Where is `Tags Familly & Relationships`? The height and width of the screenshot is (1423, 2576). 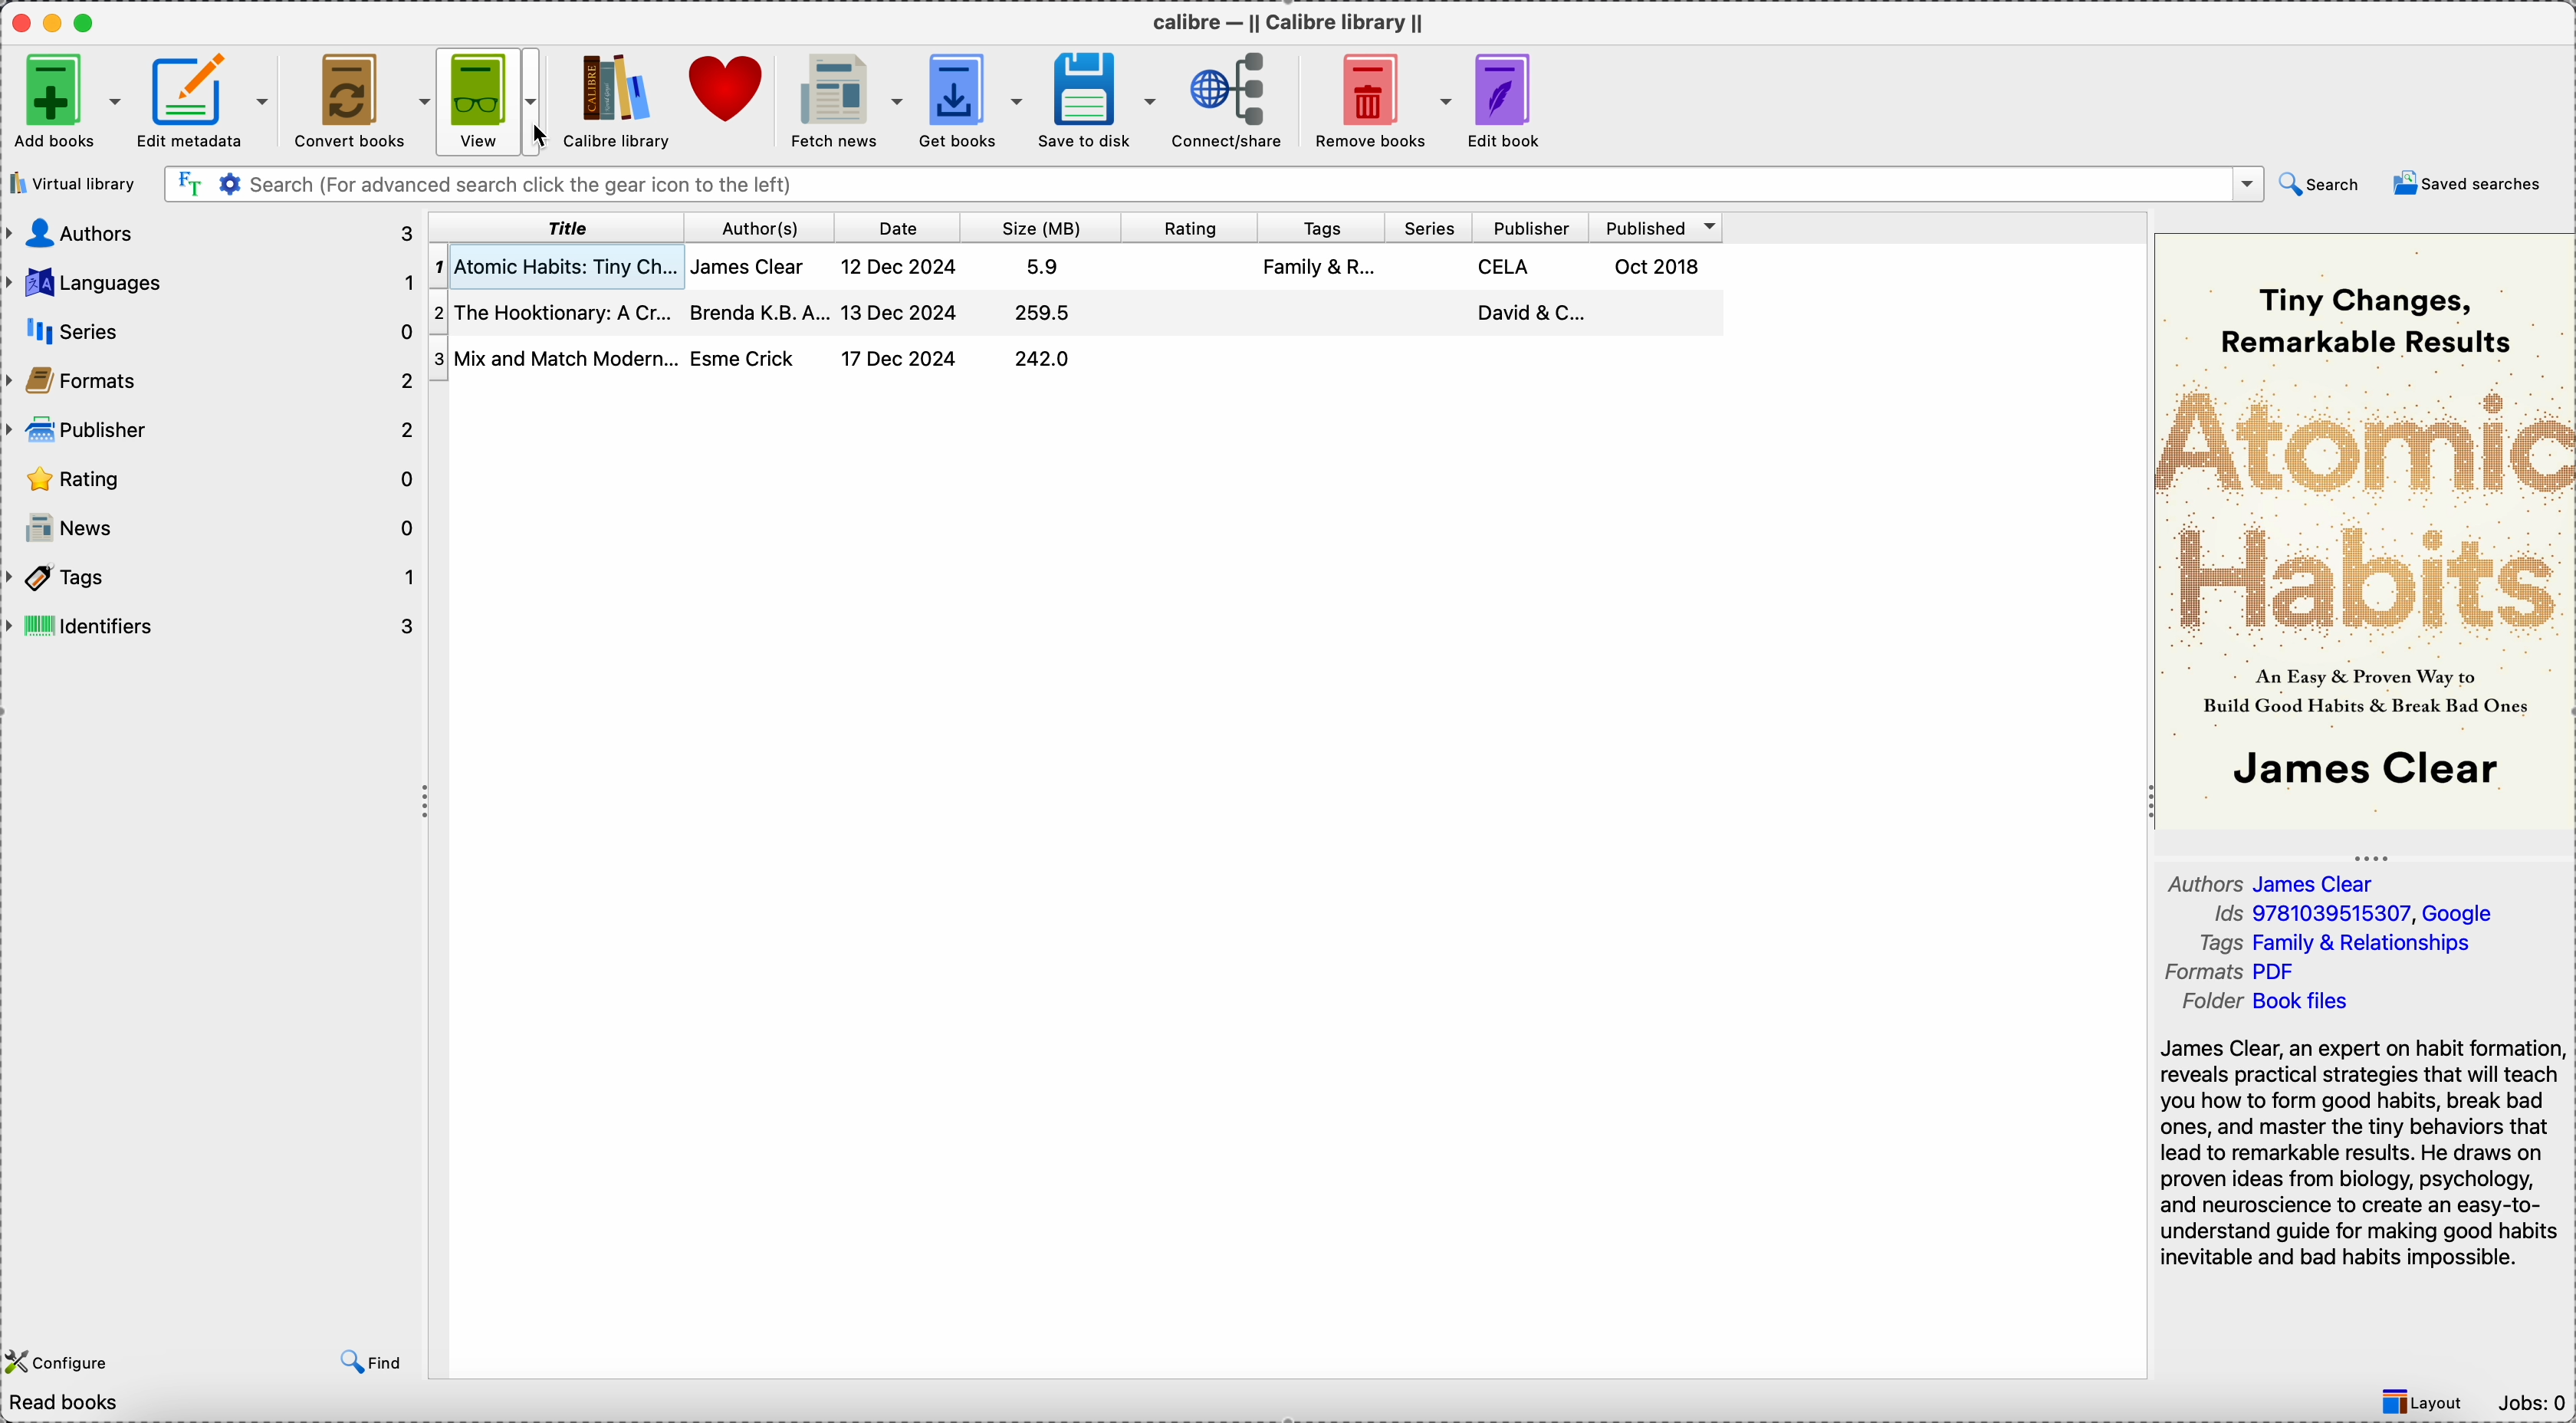
Tags Familly & Relationships is located at coordinates (2344, 946).